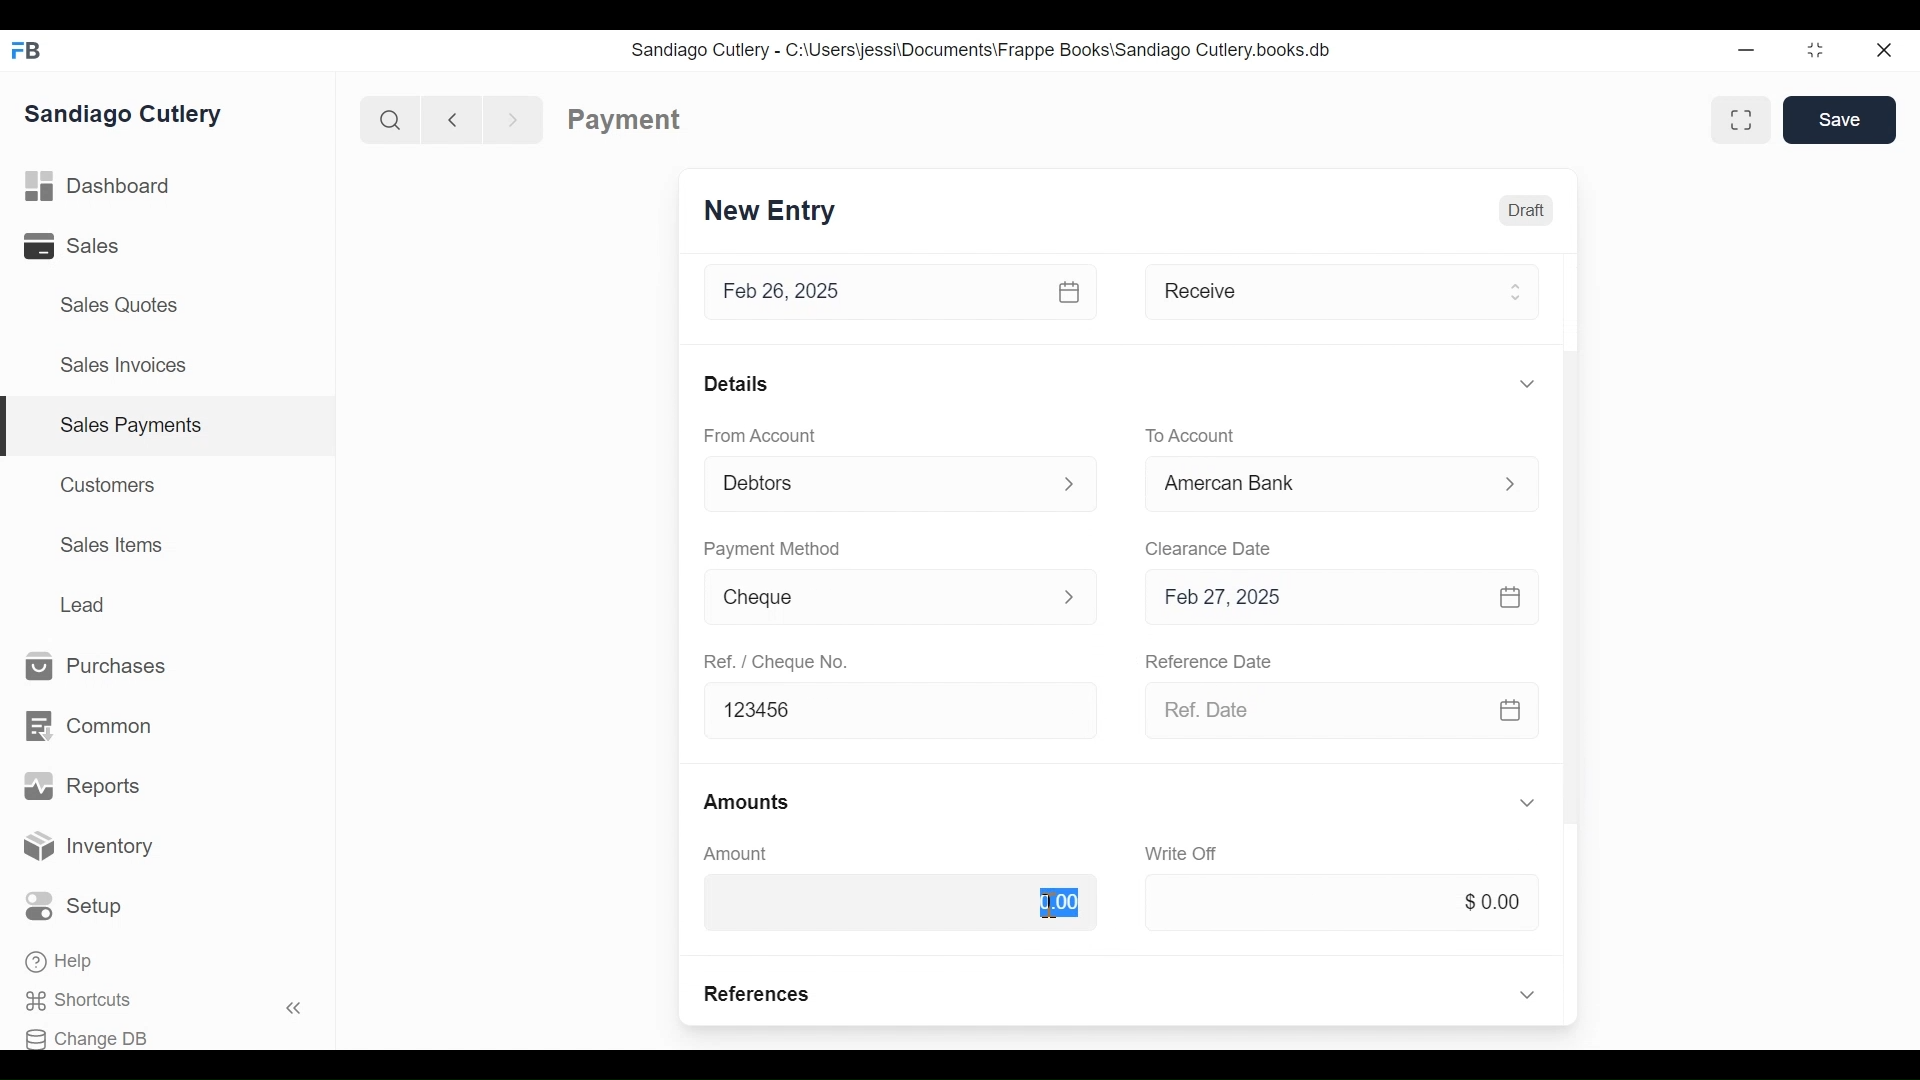 The image size is (1920, 1080). What do you see at coordinates (1568, 588) in the screenshot?
I see `Vertical Scroll bar` at bounding box center [1568, 588].